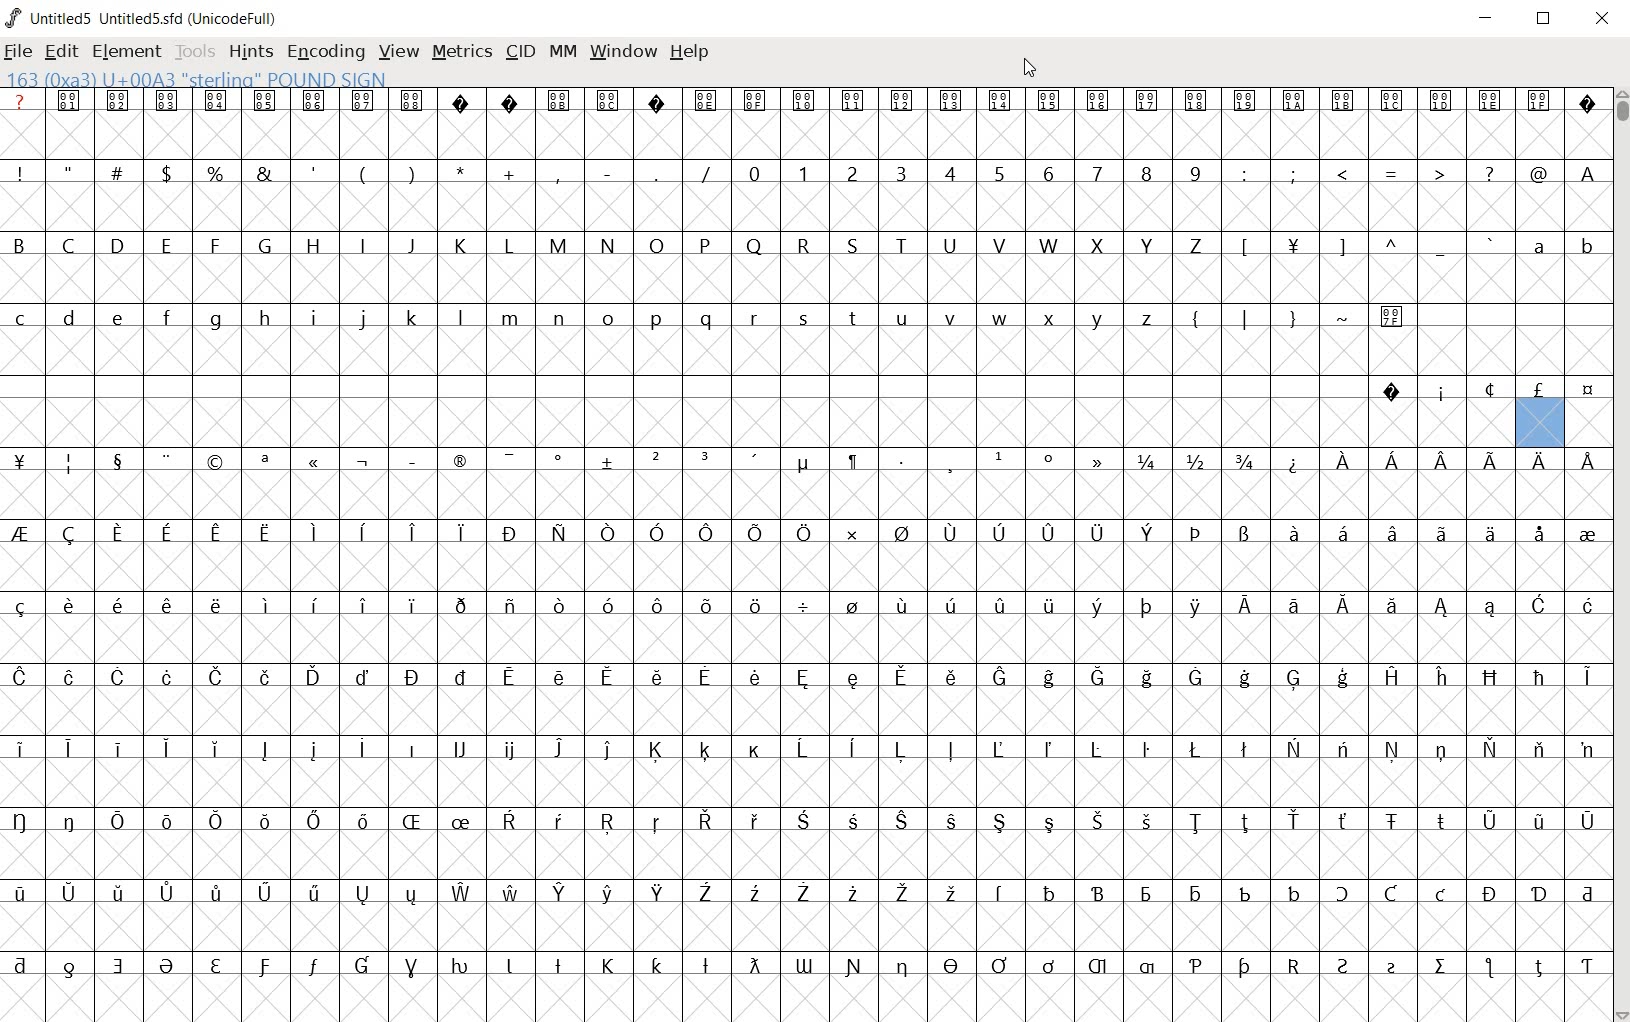  Describe the element at coordinates (805, 101) in the screenshot. I see `Symbol` at that location.